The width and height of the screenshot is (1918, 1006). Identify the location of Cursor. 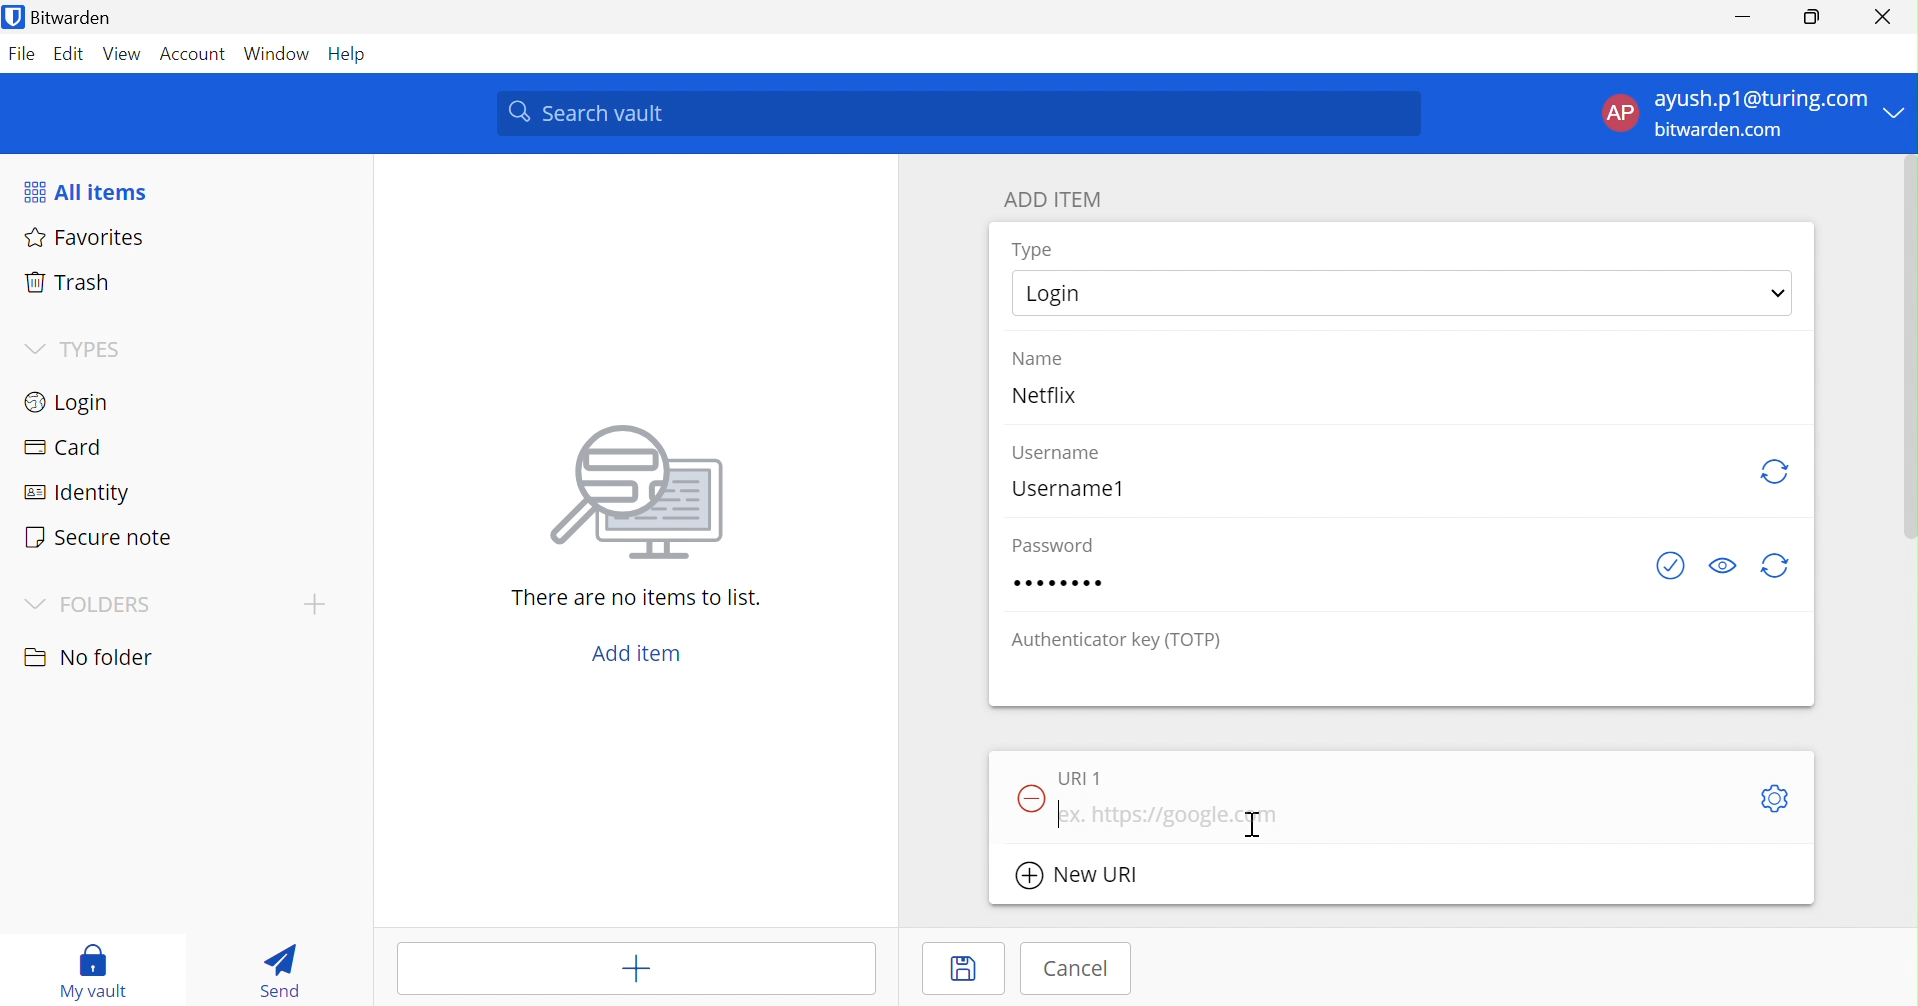
(1253, 824).